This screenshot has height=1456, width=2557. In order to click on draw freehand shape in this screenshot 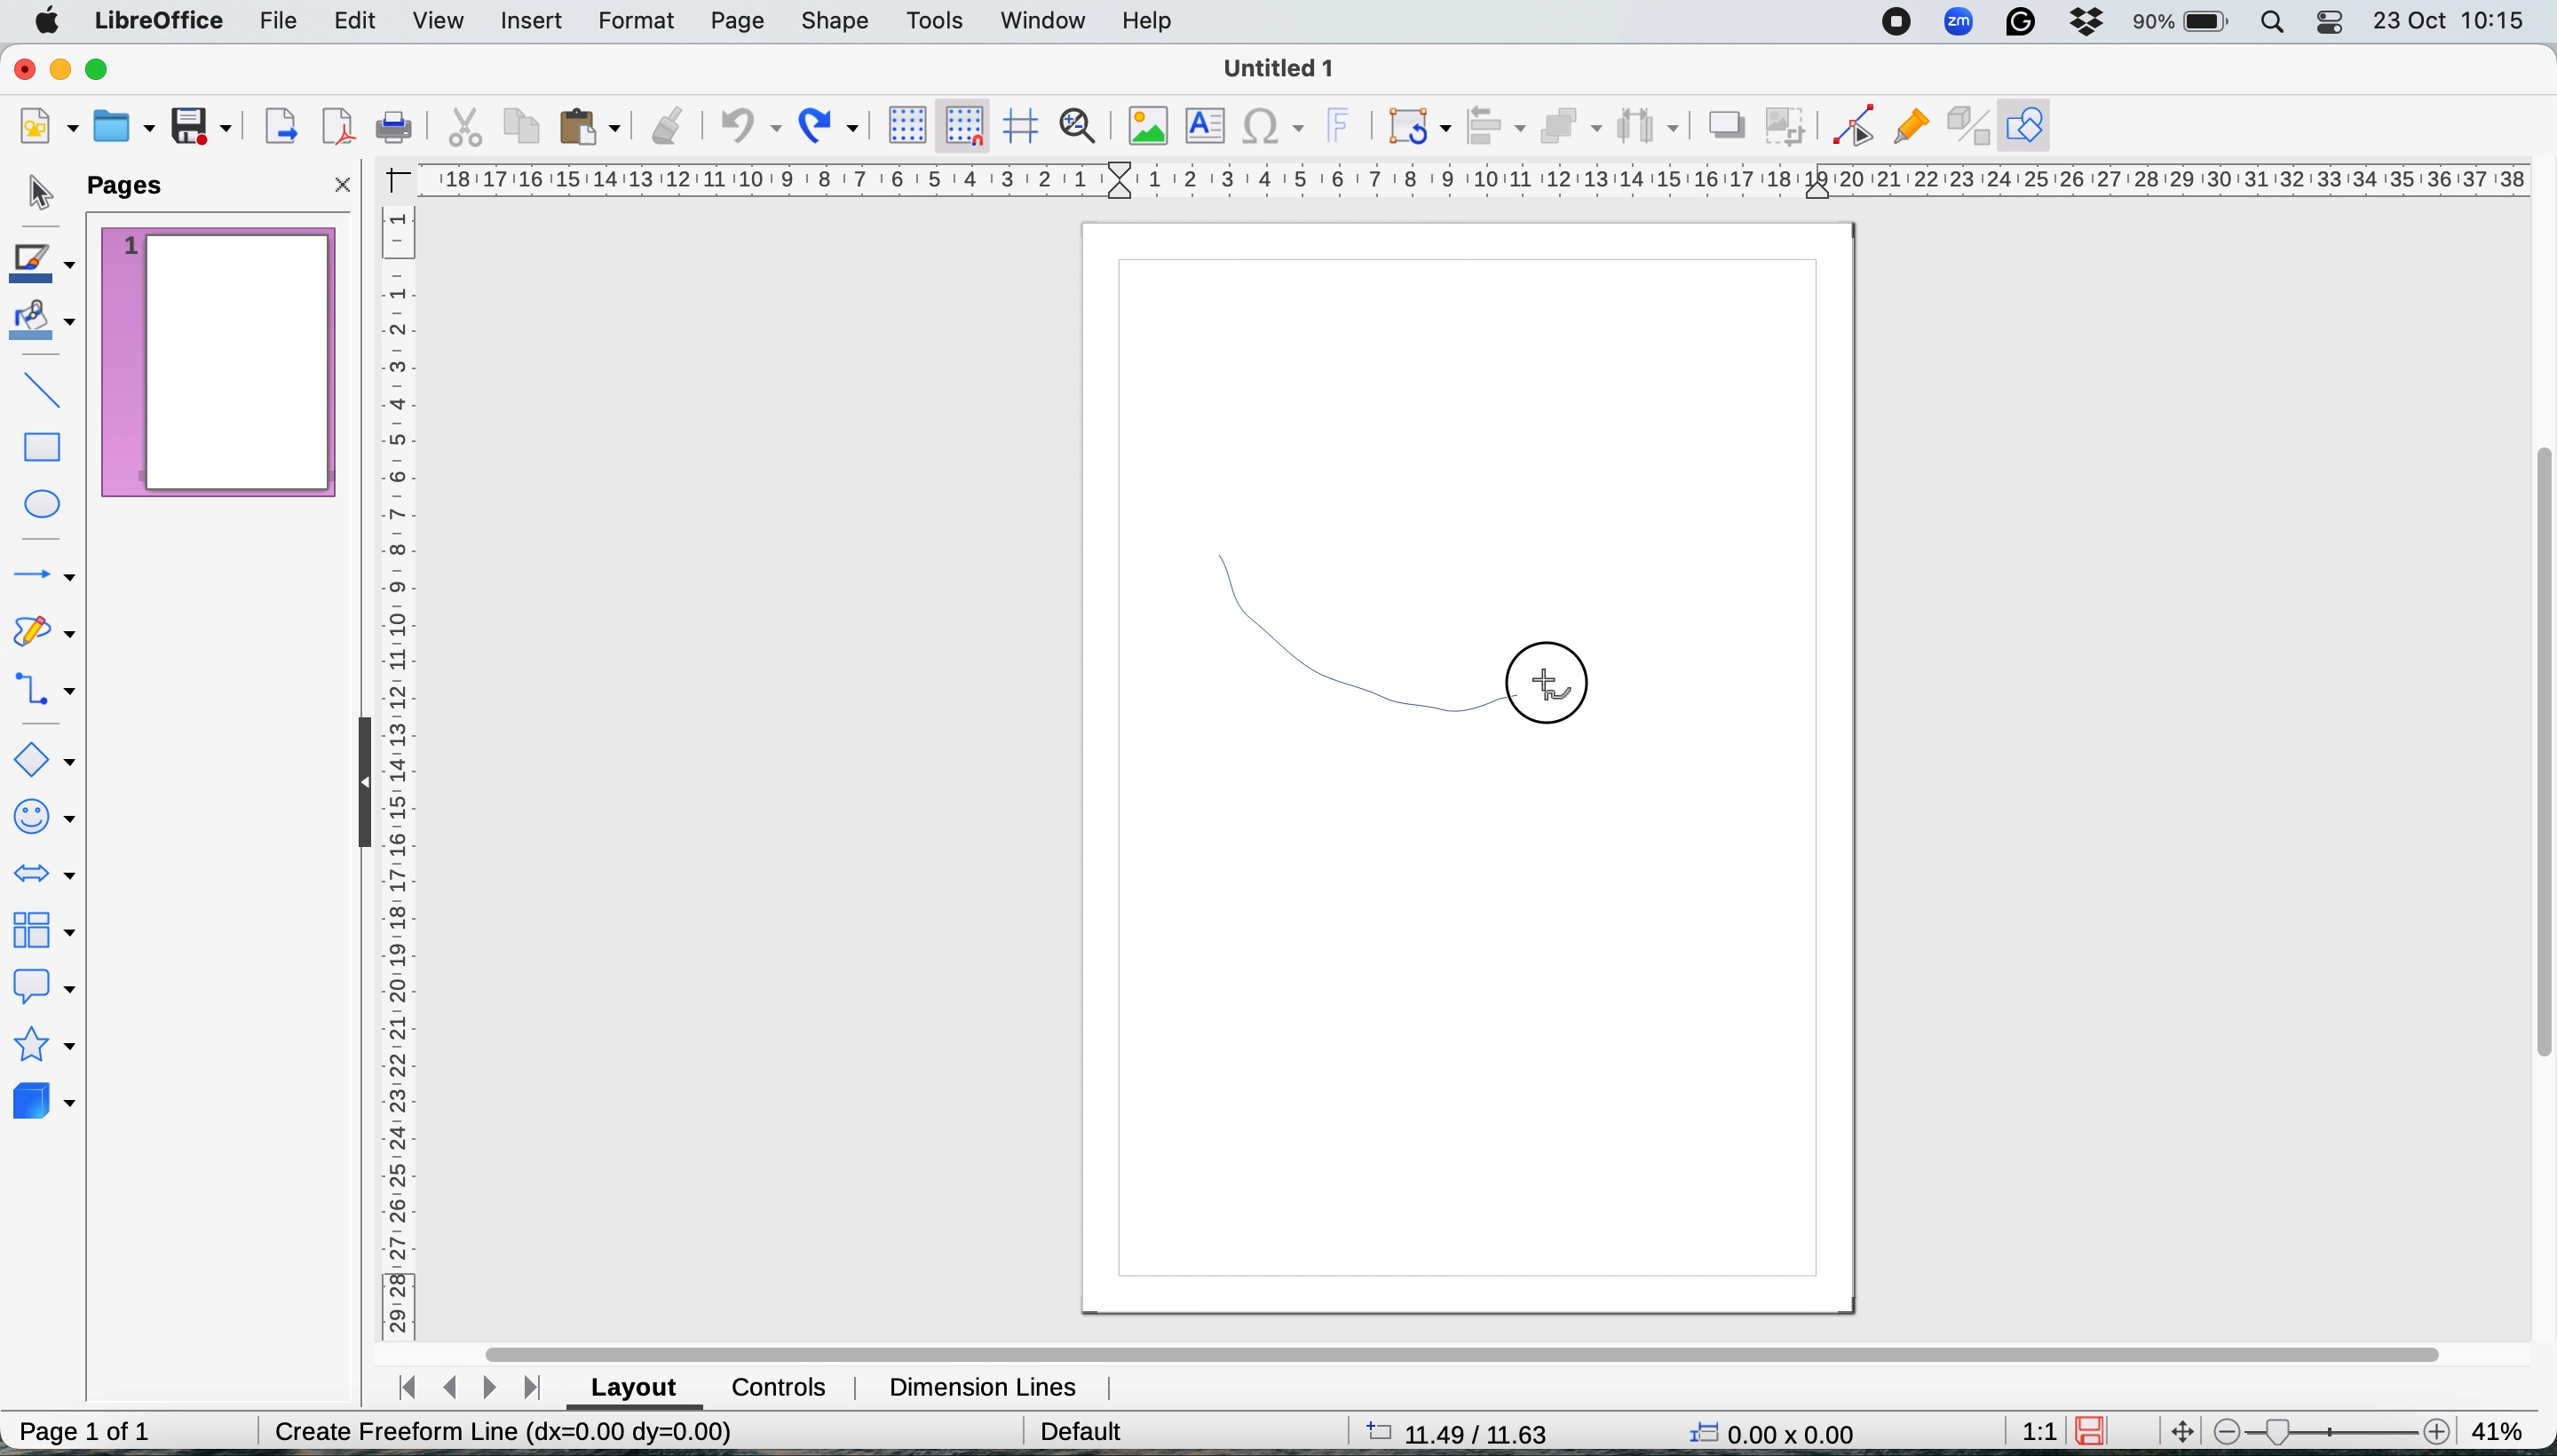, I will do `click(1353, 642)`.